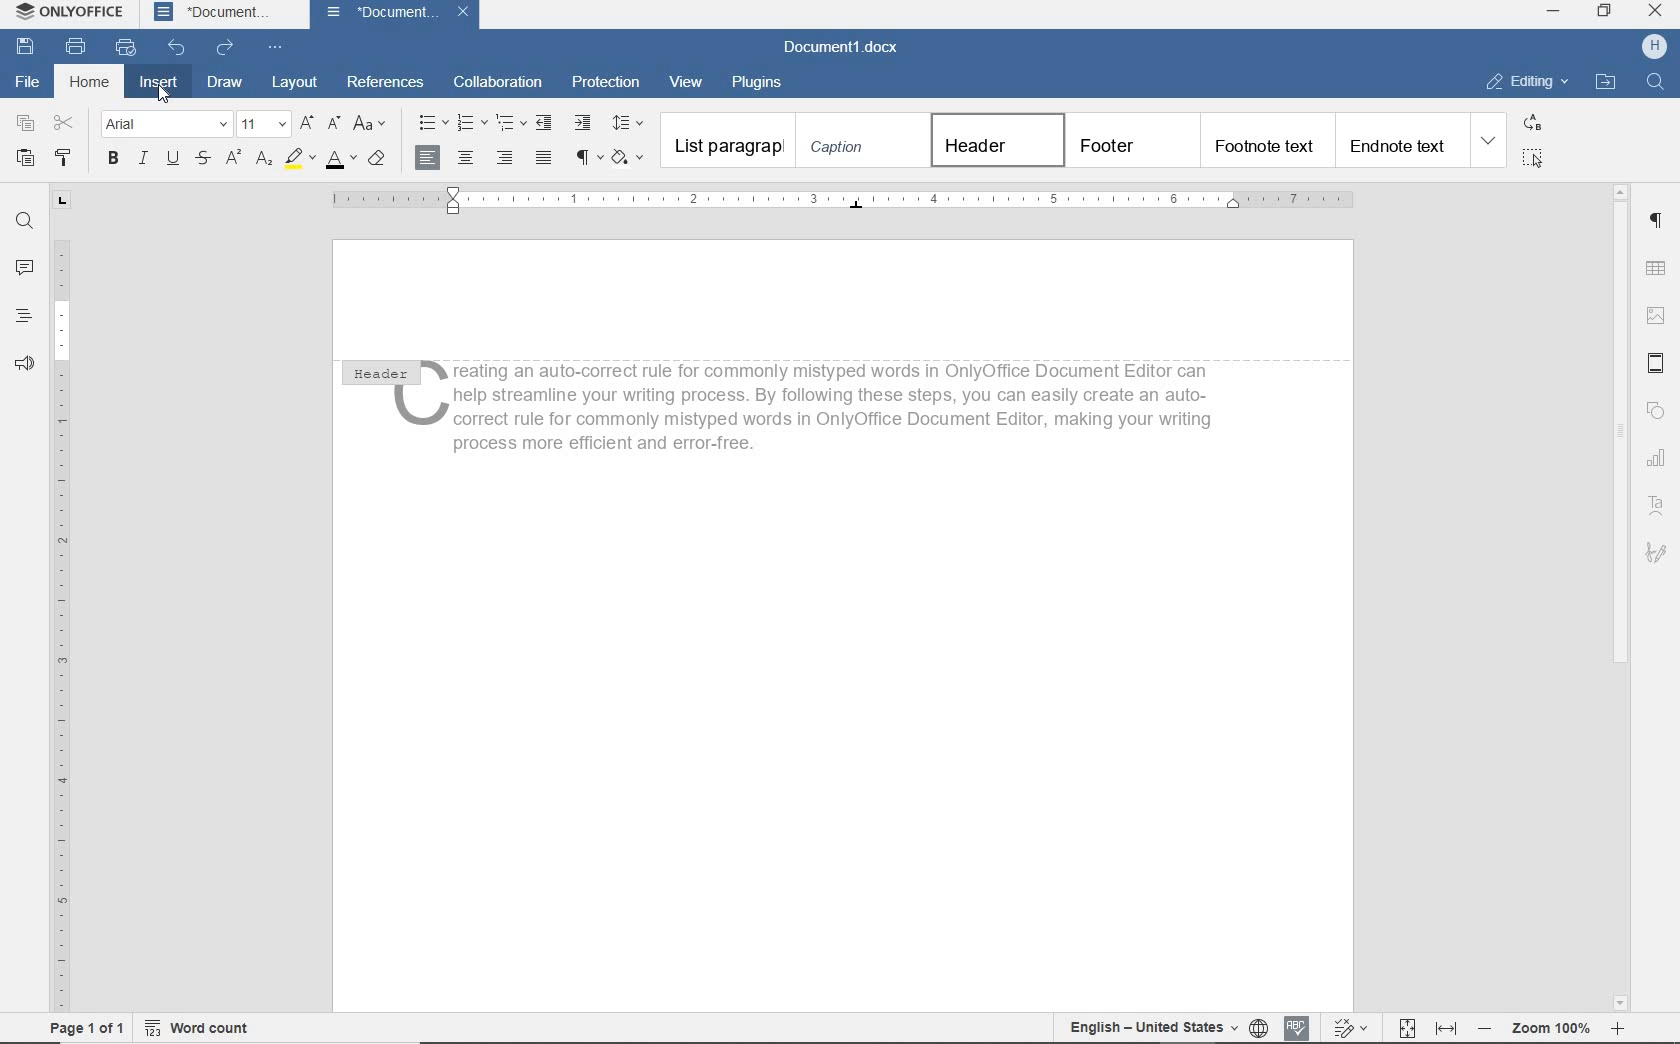 The width and height of the screenshot is (1680, 1044). Describe the element at coordinates (1298, 1026) in the screenshot. I see `SPELL CHECKING` at that location.